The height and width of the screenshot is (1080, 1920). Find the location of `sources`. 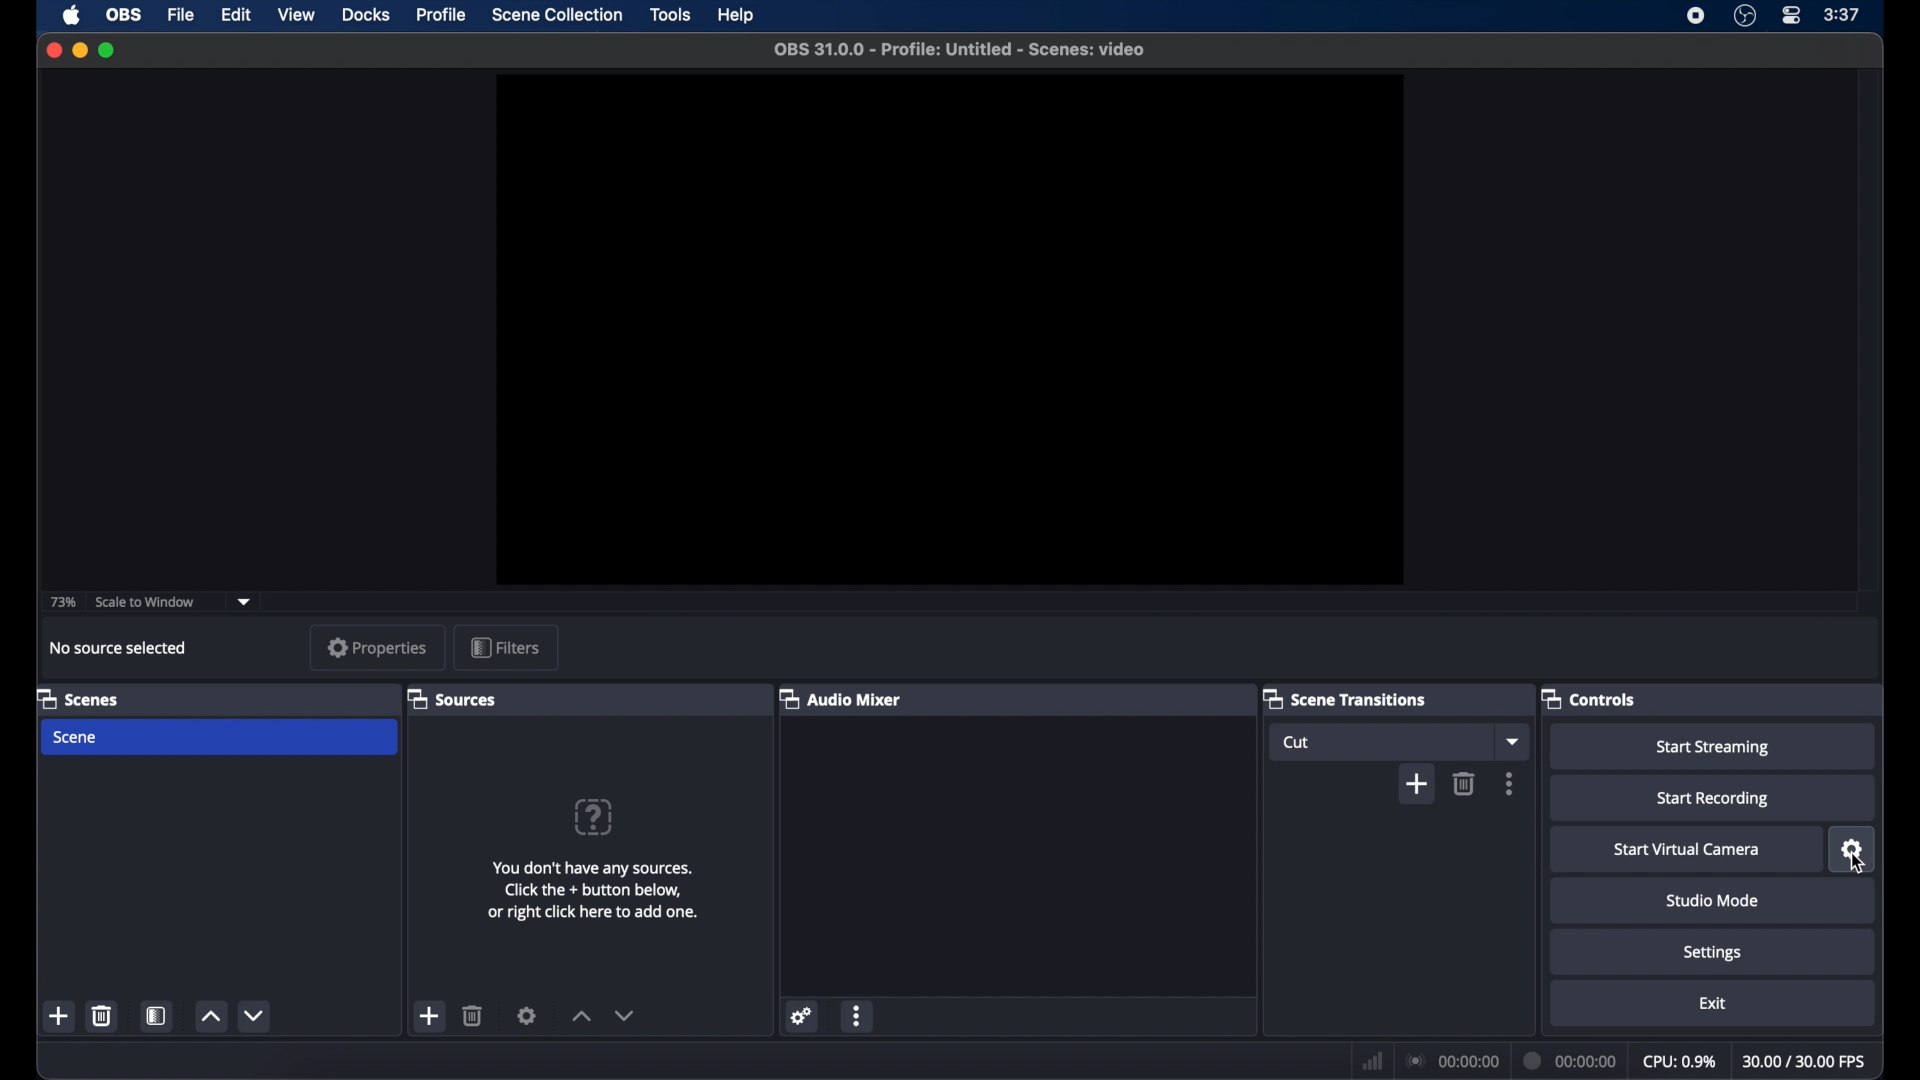

sources is located at coordinates (451, 699).